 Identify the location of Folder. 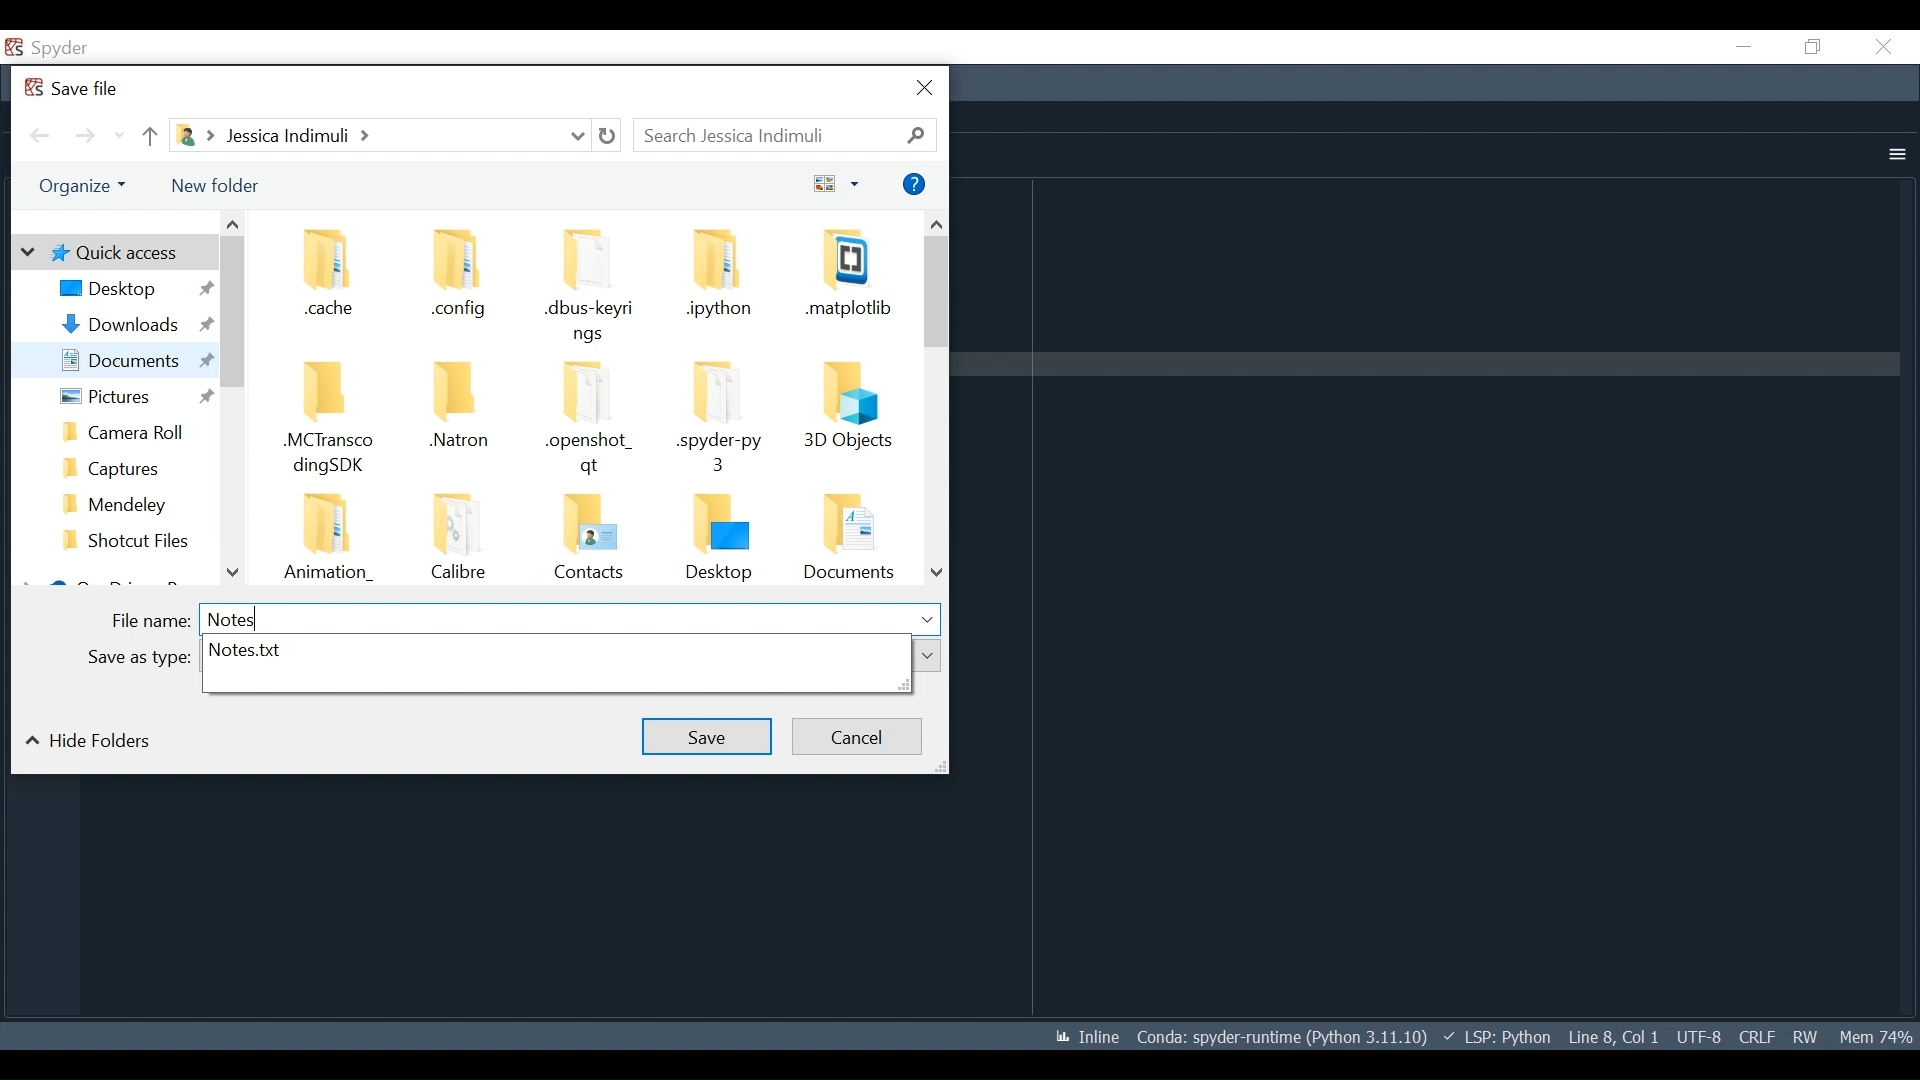
(454, 420).